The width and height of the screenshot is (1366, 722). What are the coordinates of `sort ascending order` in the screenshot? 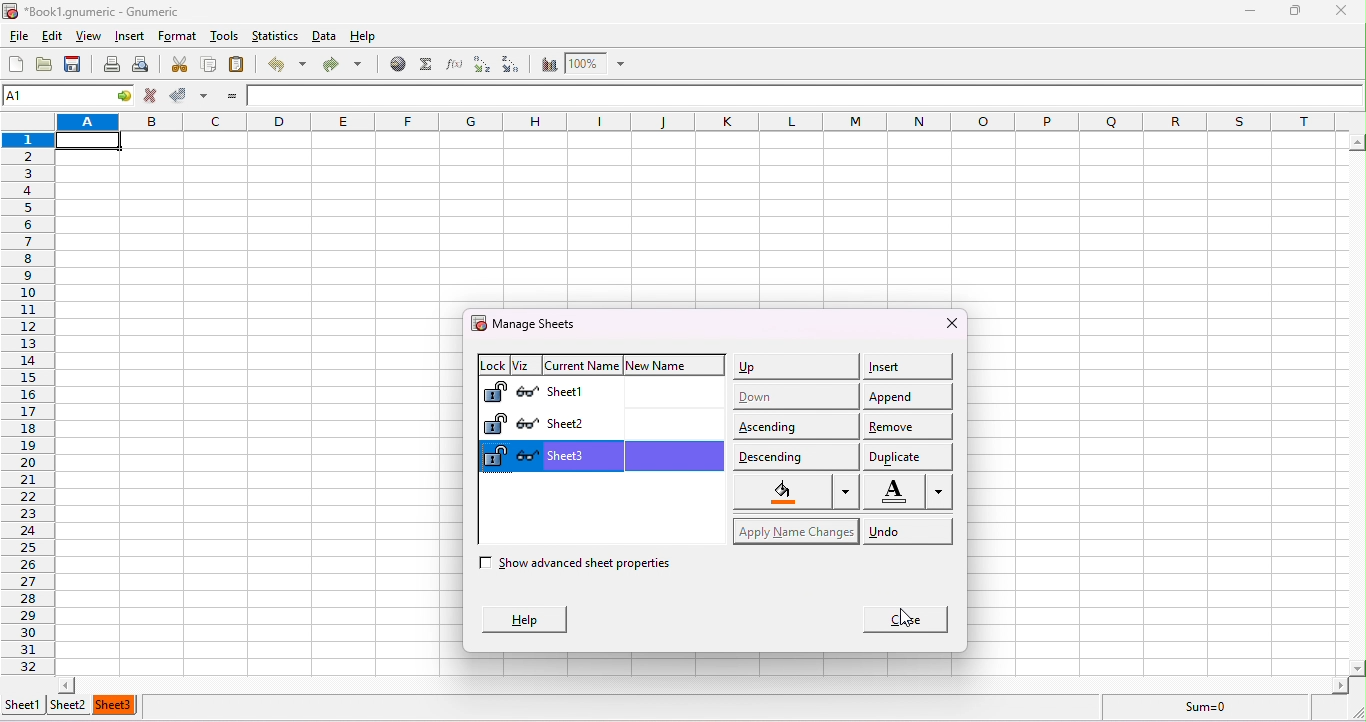 It's located at (479, 63).